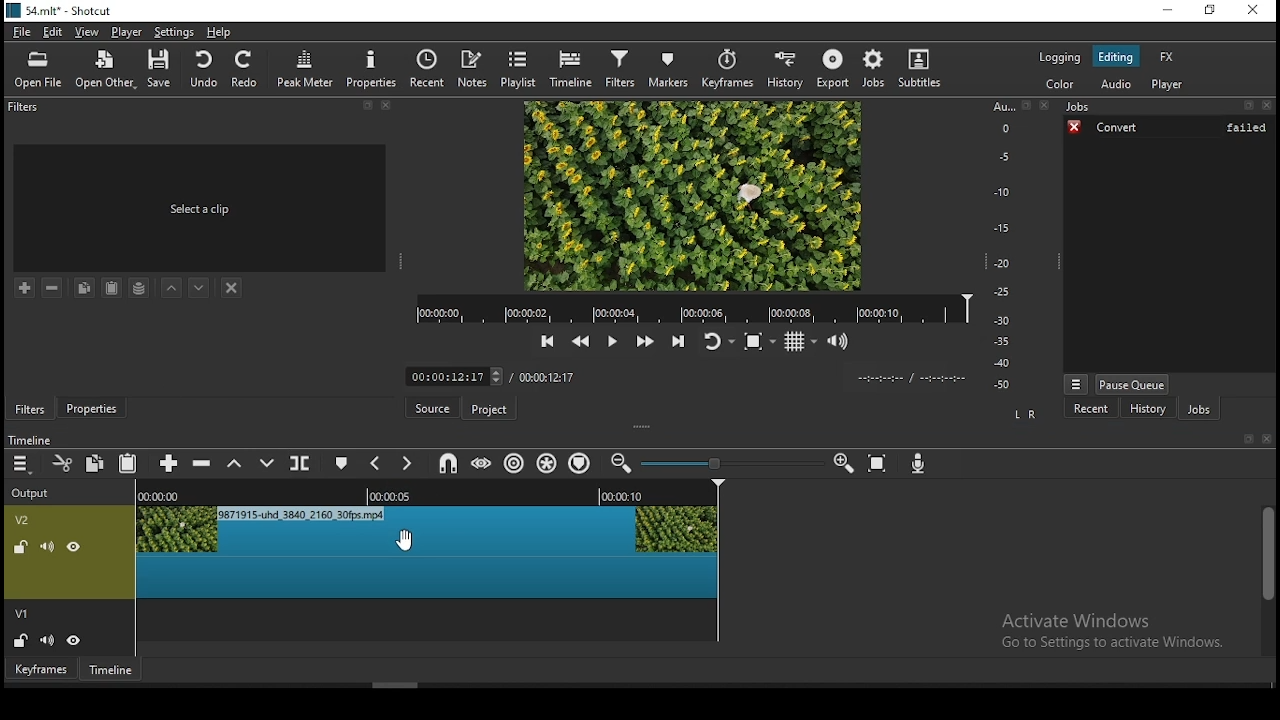  What do you see at coordinates (127, 34) in the screenshot?
I see `player` at bounding box center [127, 34].